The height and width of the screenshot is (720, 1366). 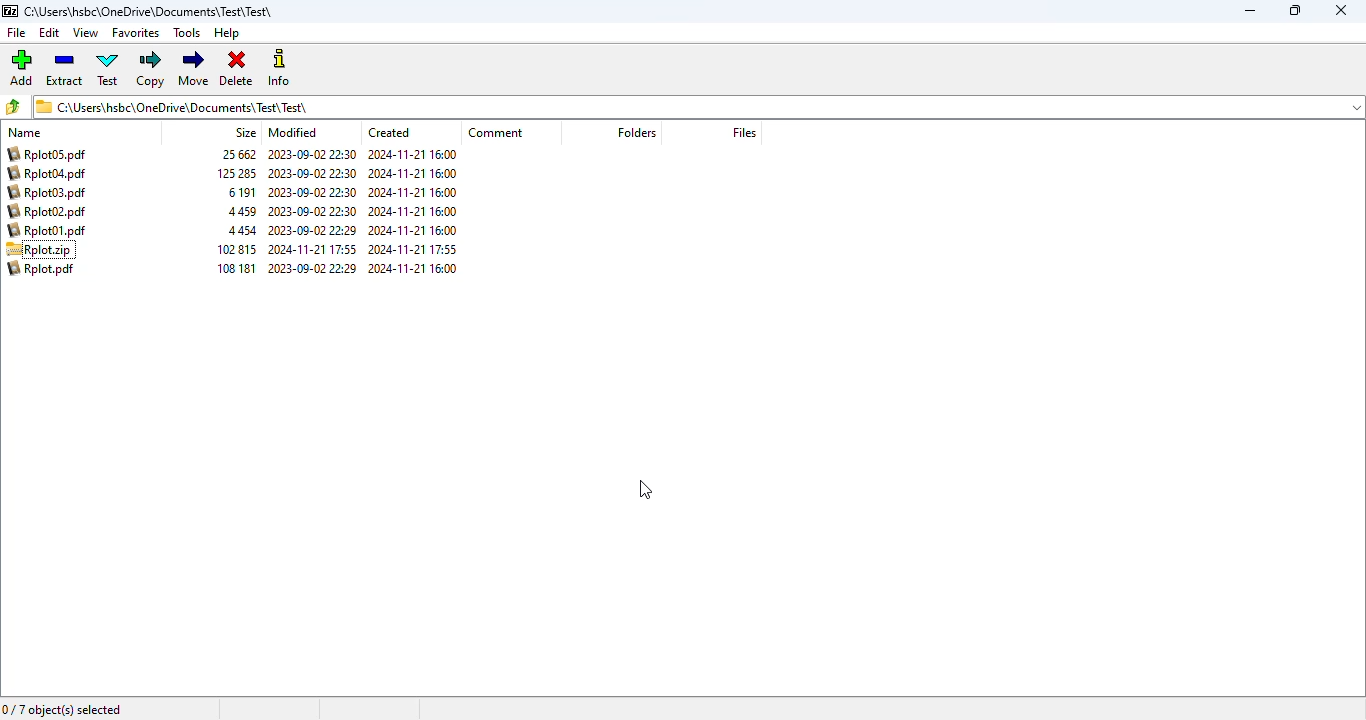 What do you see at coordinates (50, 33) in the screenshot?
I see `edit` at bounding box center [50, 33].